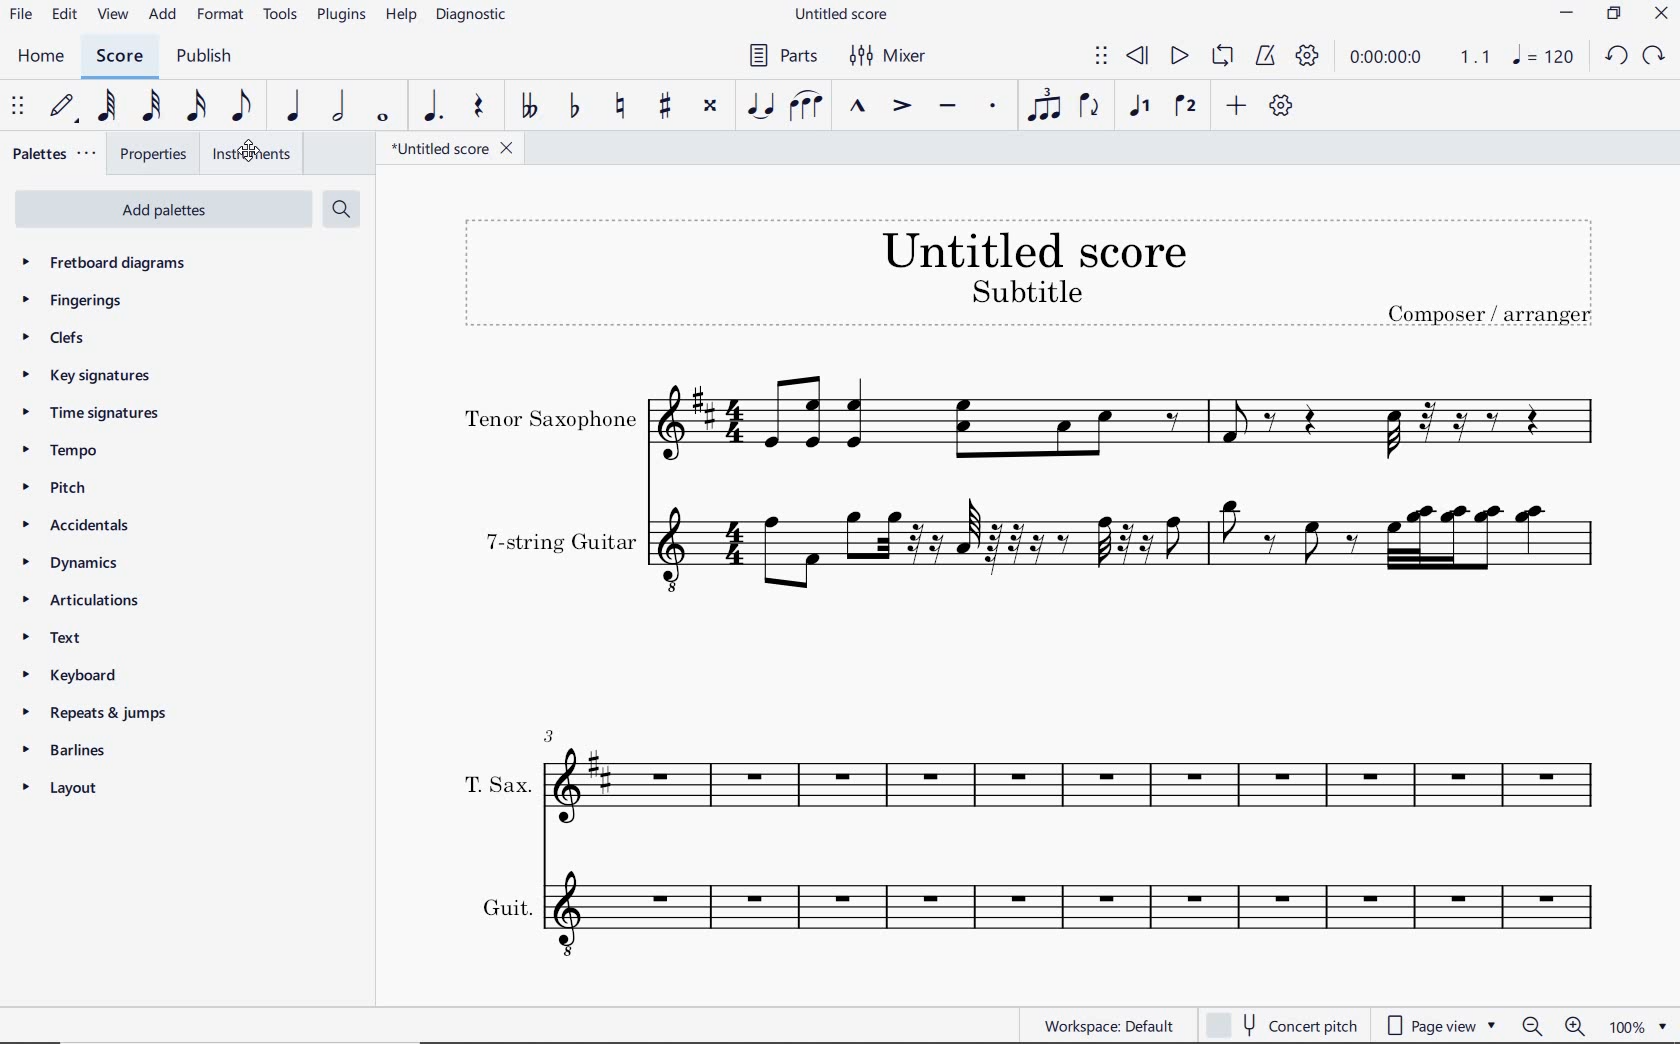 This screenshot has height=1044, width=1680. What do you see at coordinates (434, 107) in the screenshot?
I see `AUGMENTATION DOT` at bounding box center [434, 107].